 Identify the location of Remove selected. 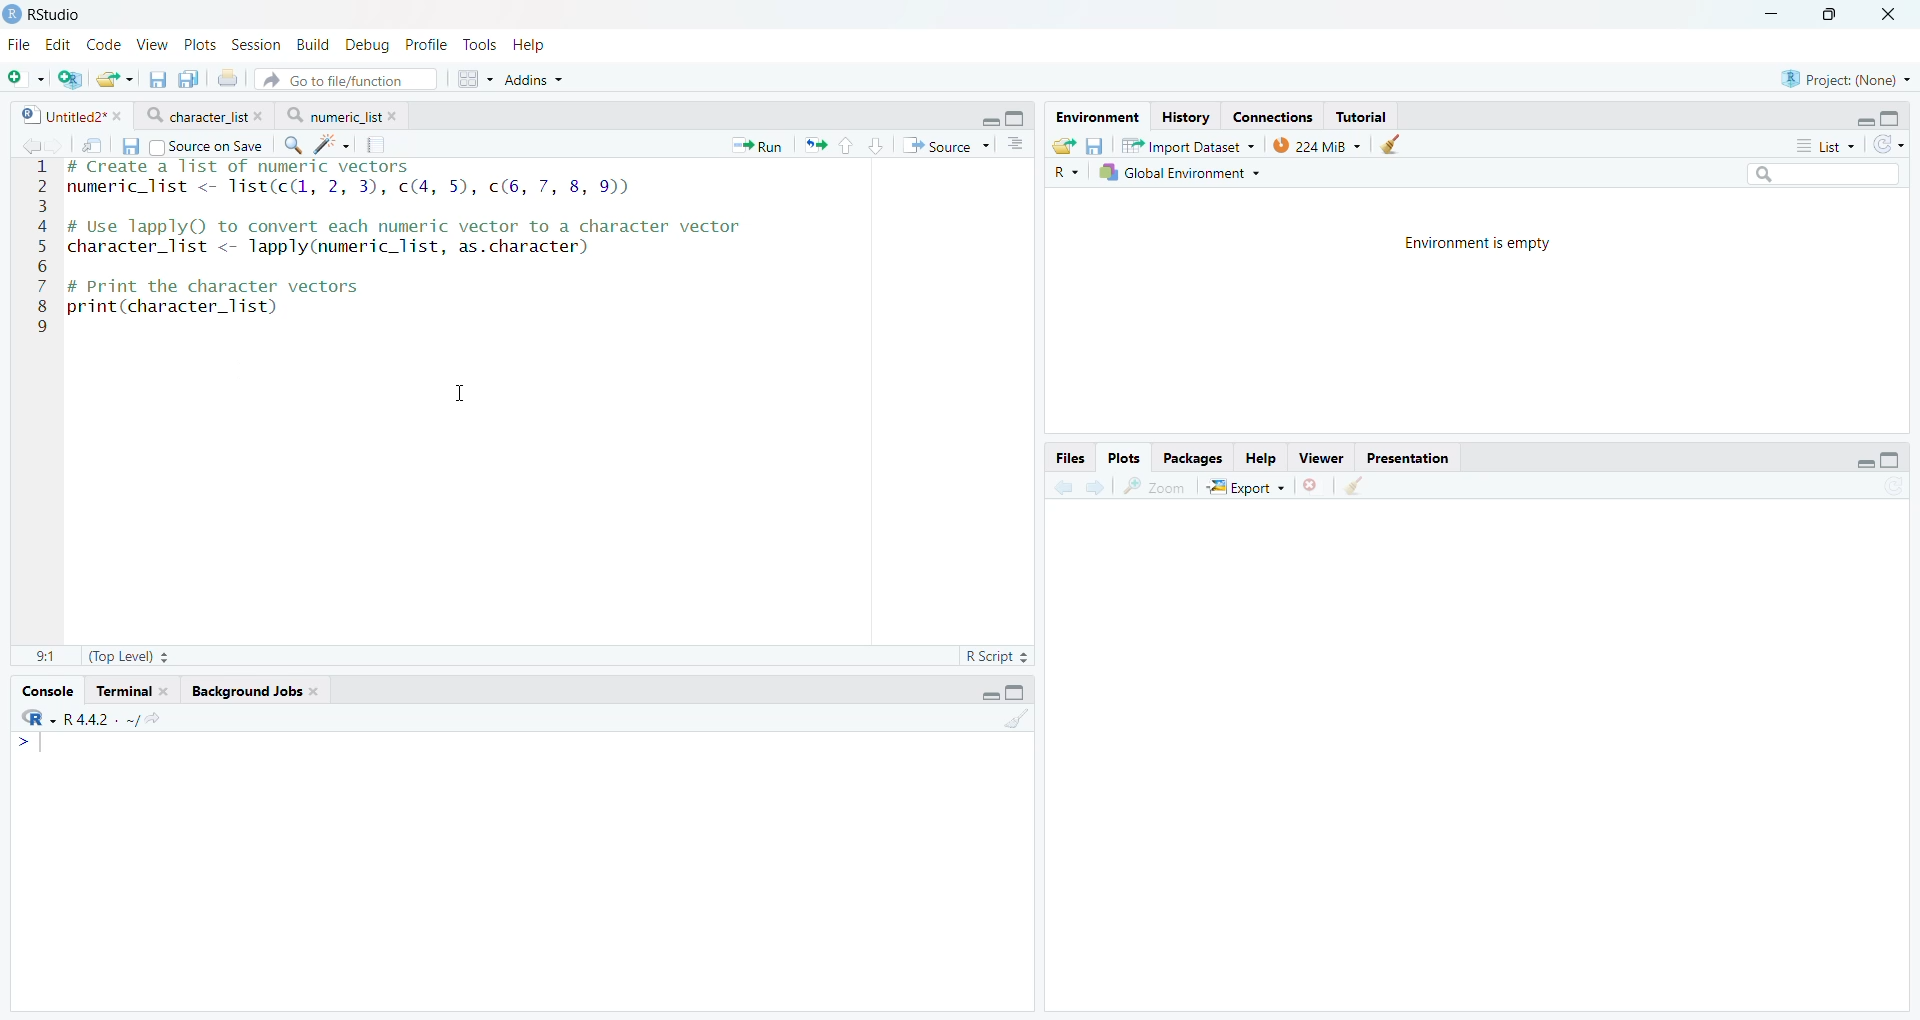
(1313, 486).